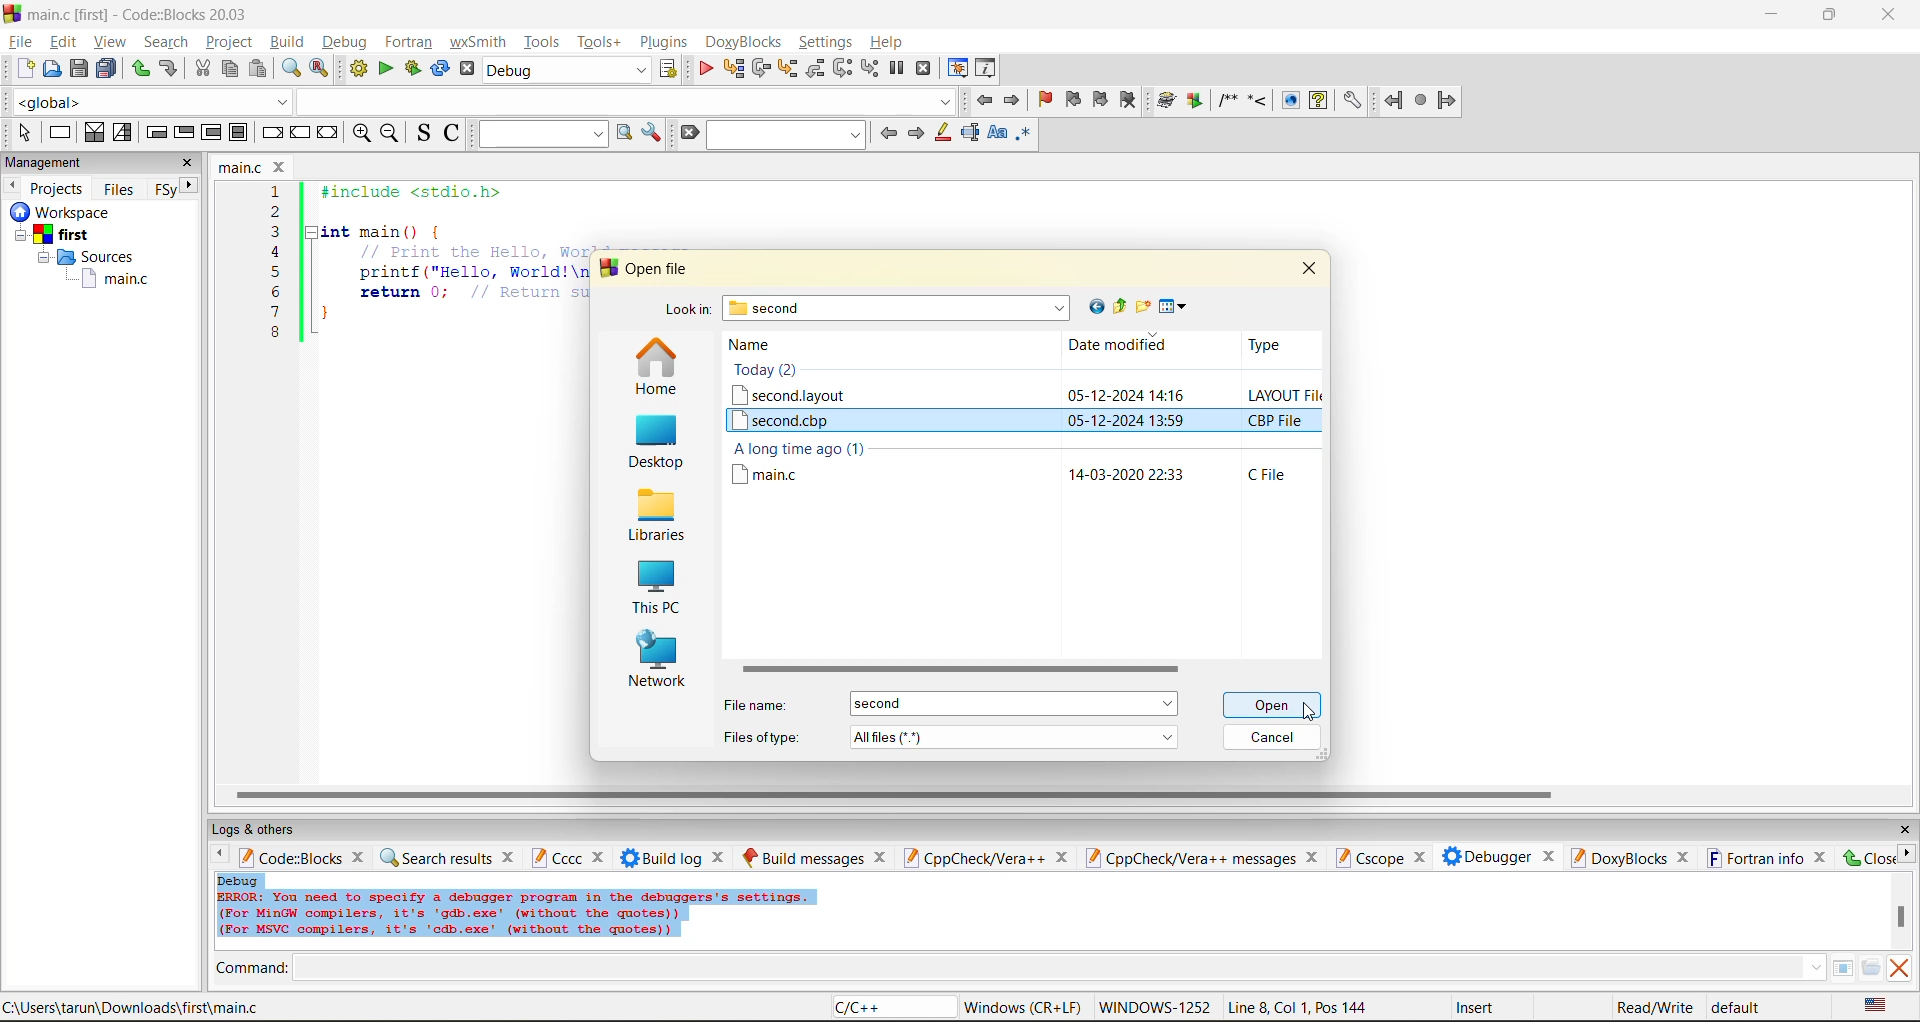  I want to click on abort, so click(467, 69).